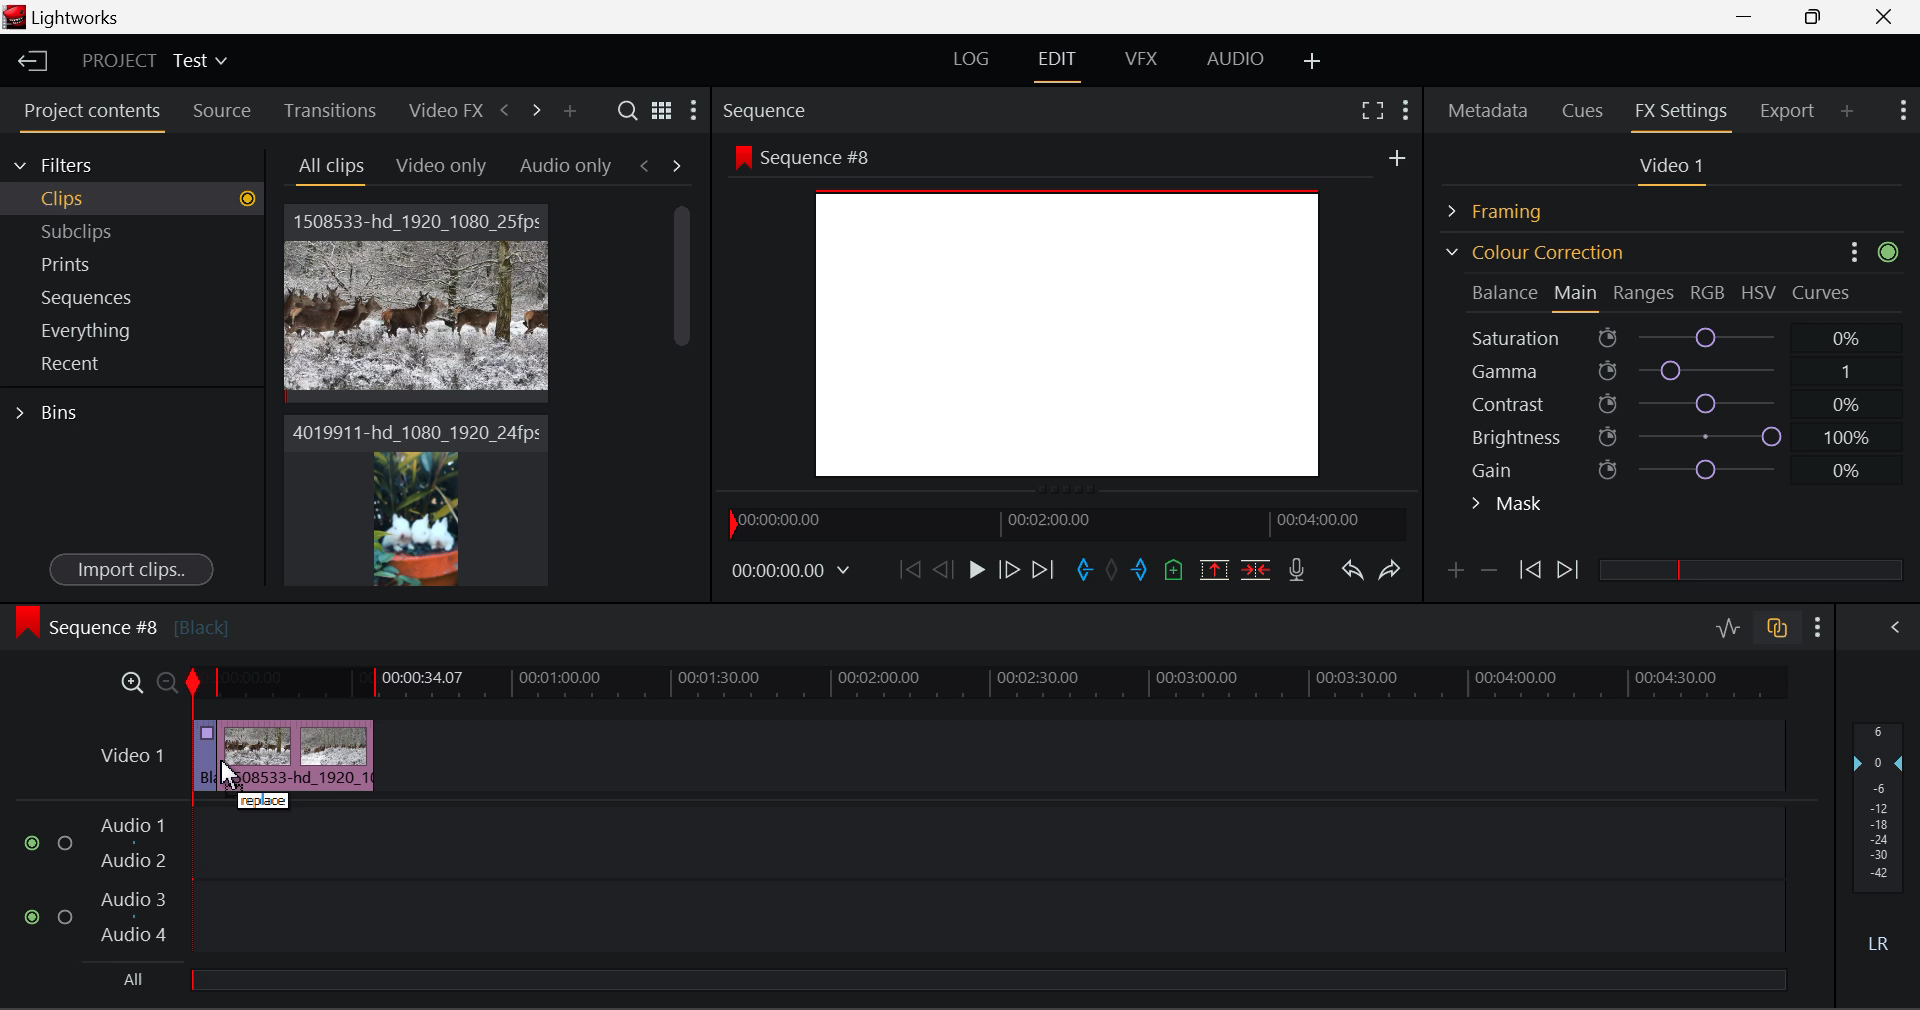 The width and height of the screenshot is (1920, 1010). What do you see at coordinates (1452, 574) in the screenshot?
I see `Add keyframe` at bounding box center [1452, 574].